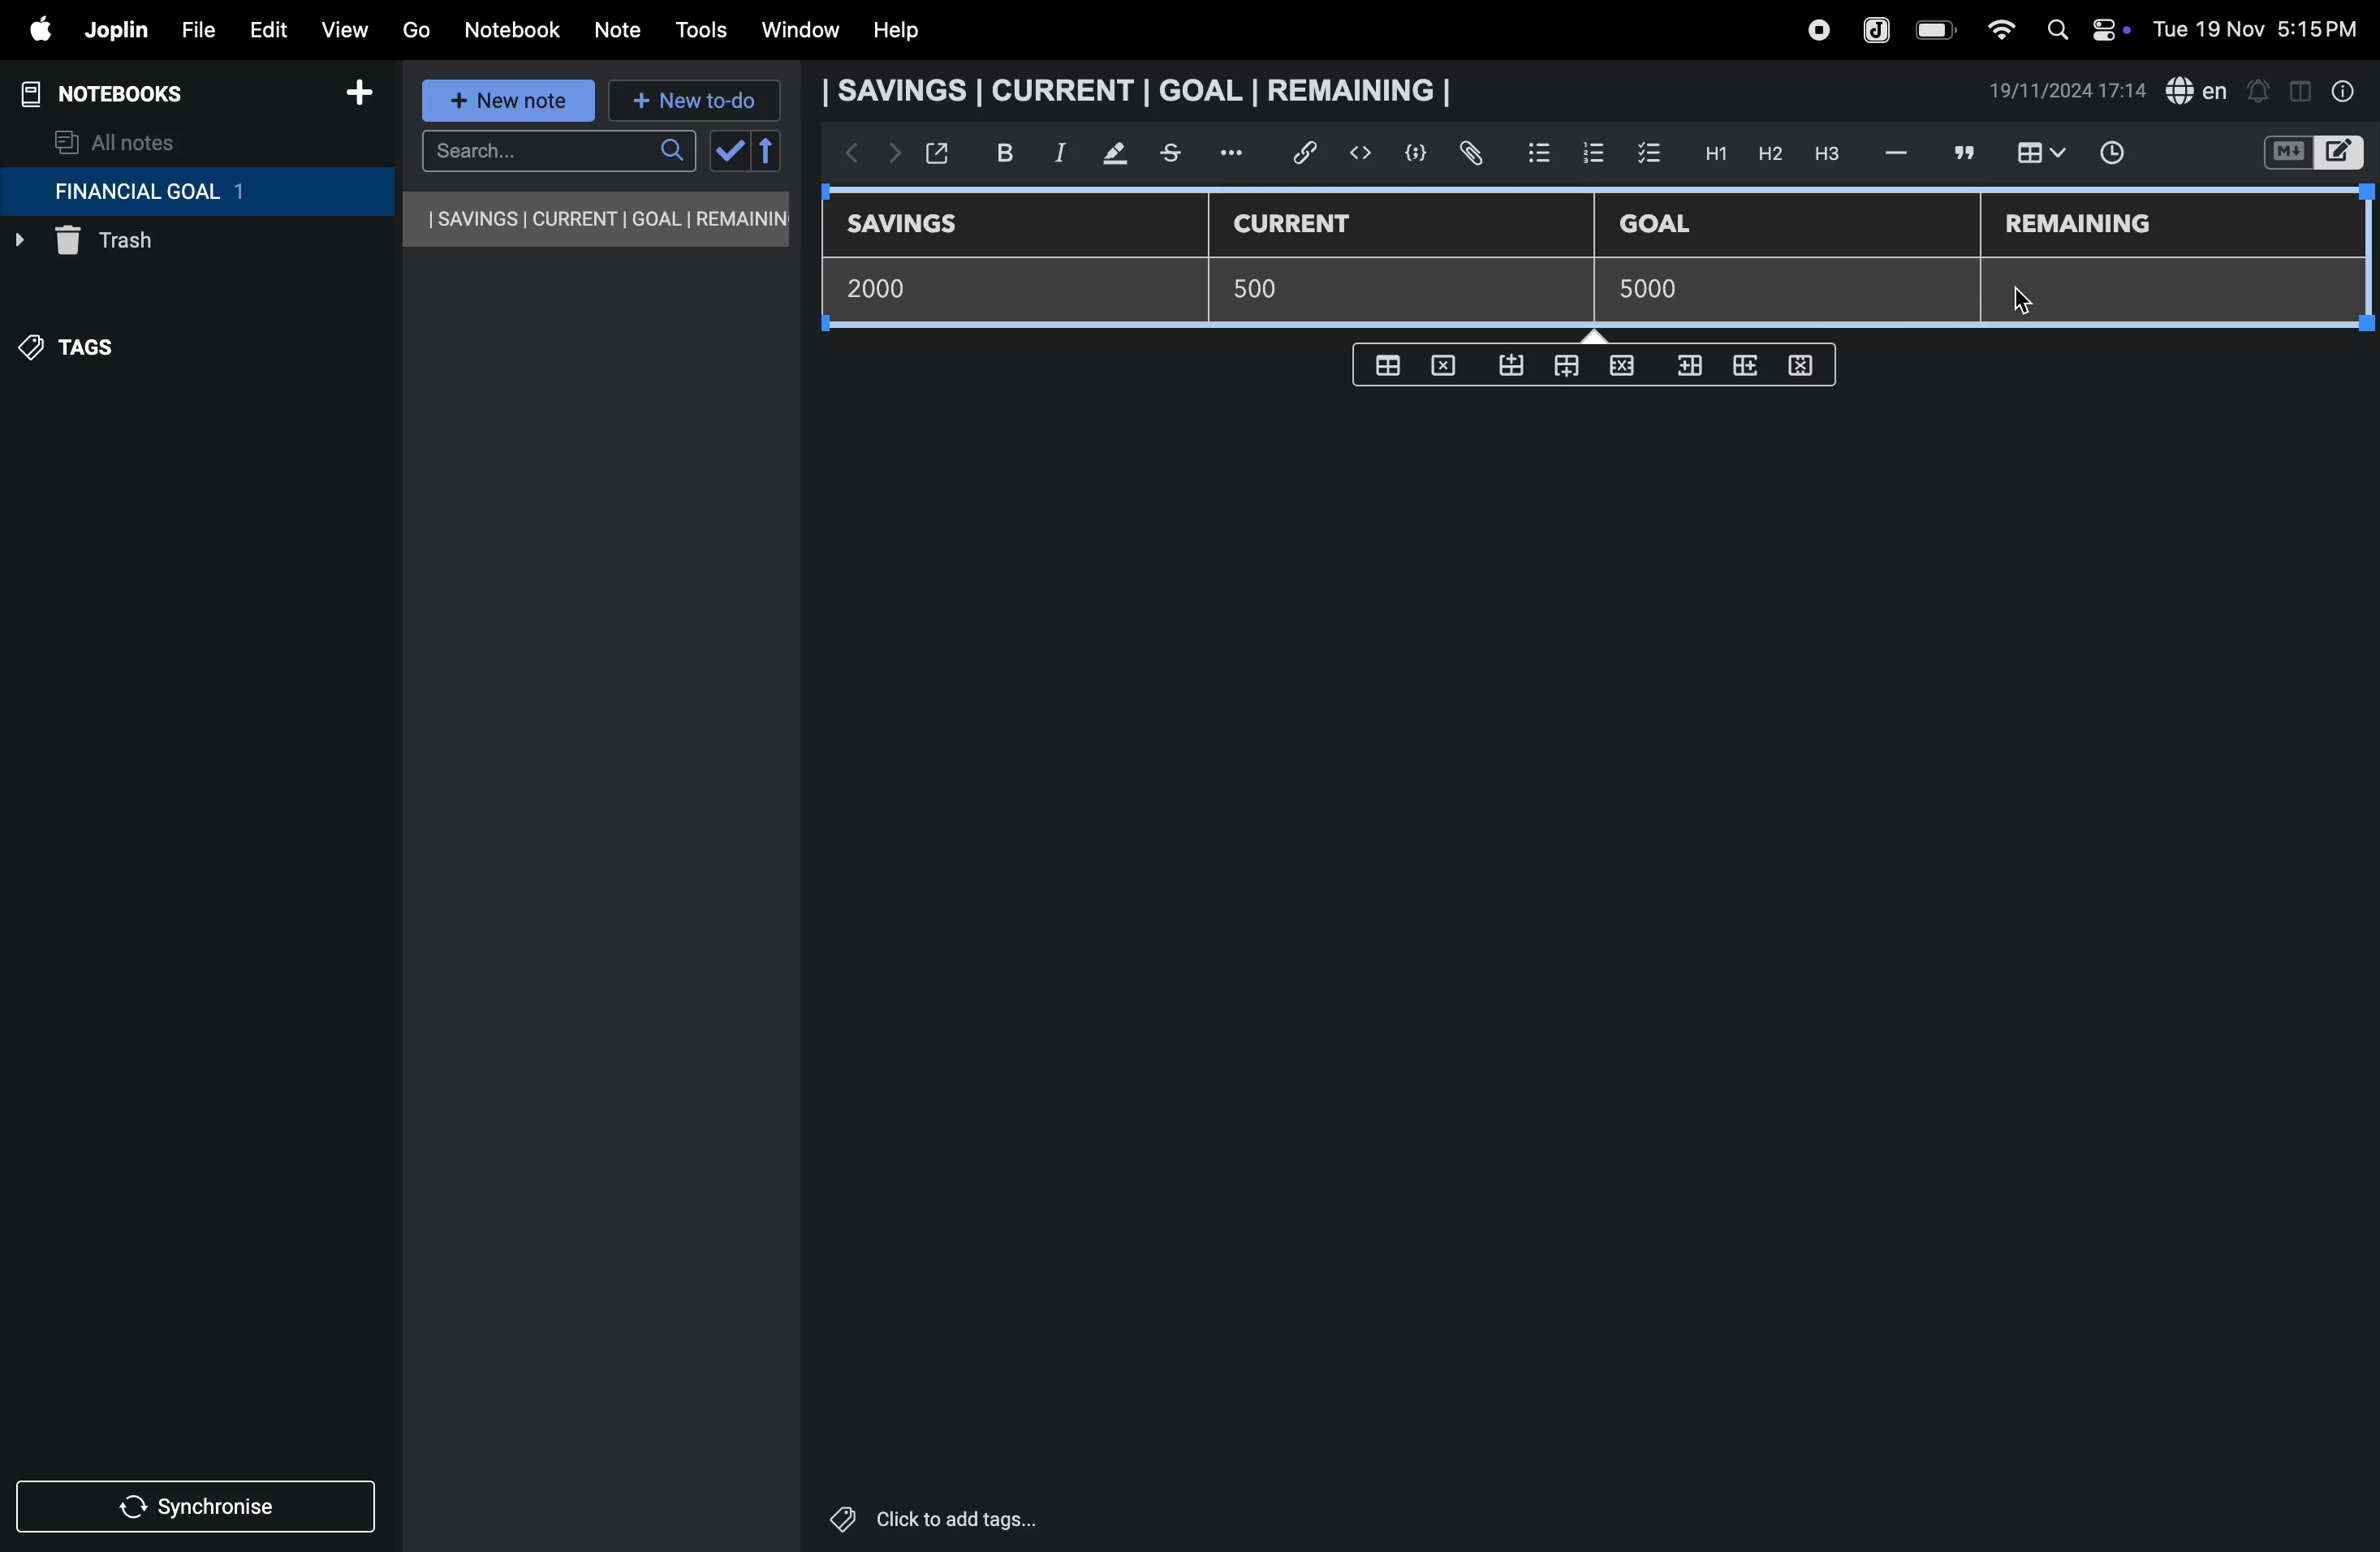  Describe the element at coordinates (1562, 368) in the screenshot. I see `from top` at that location.